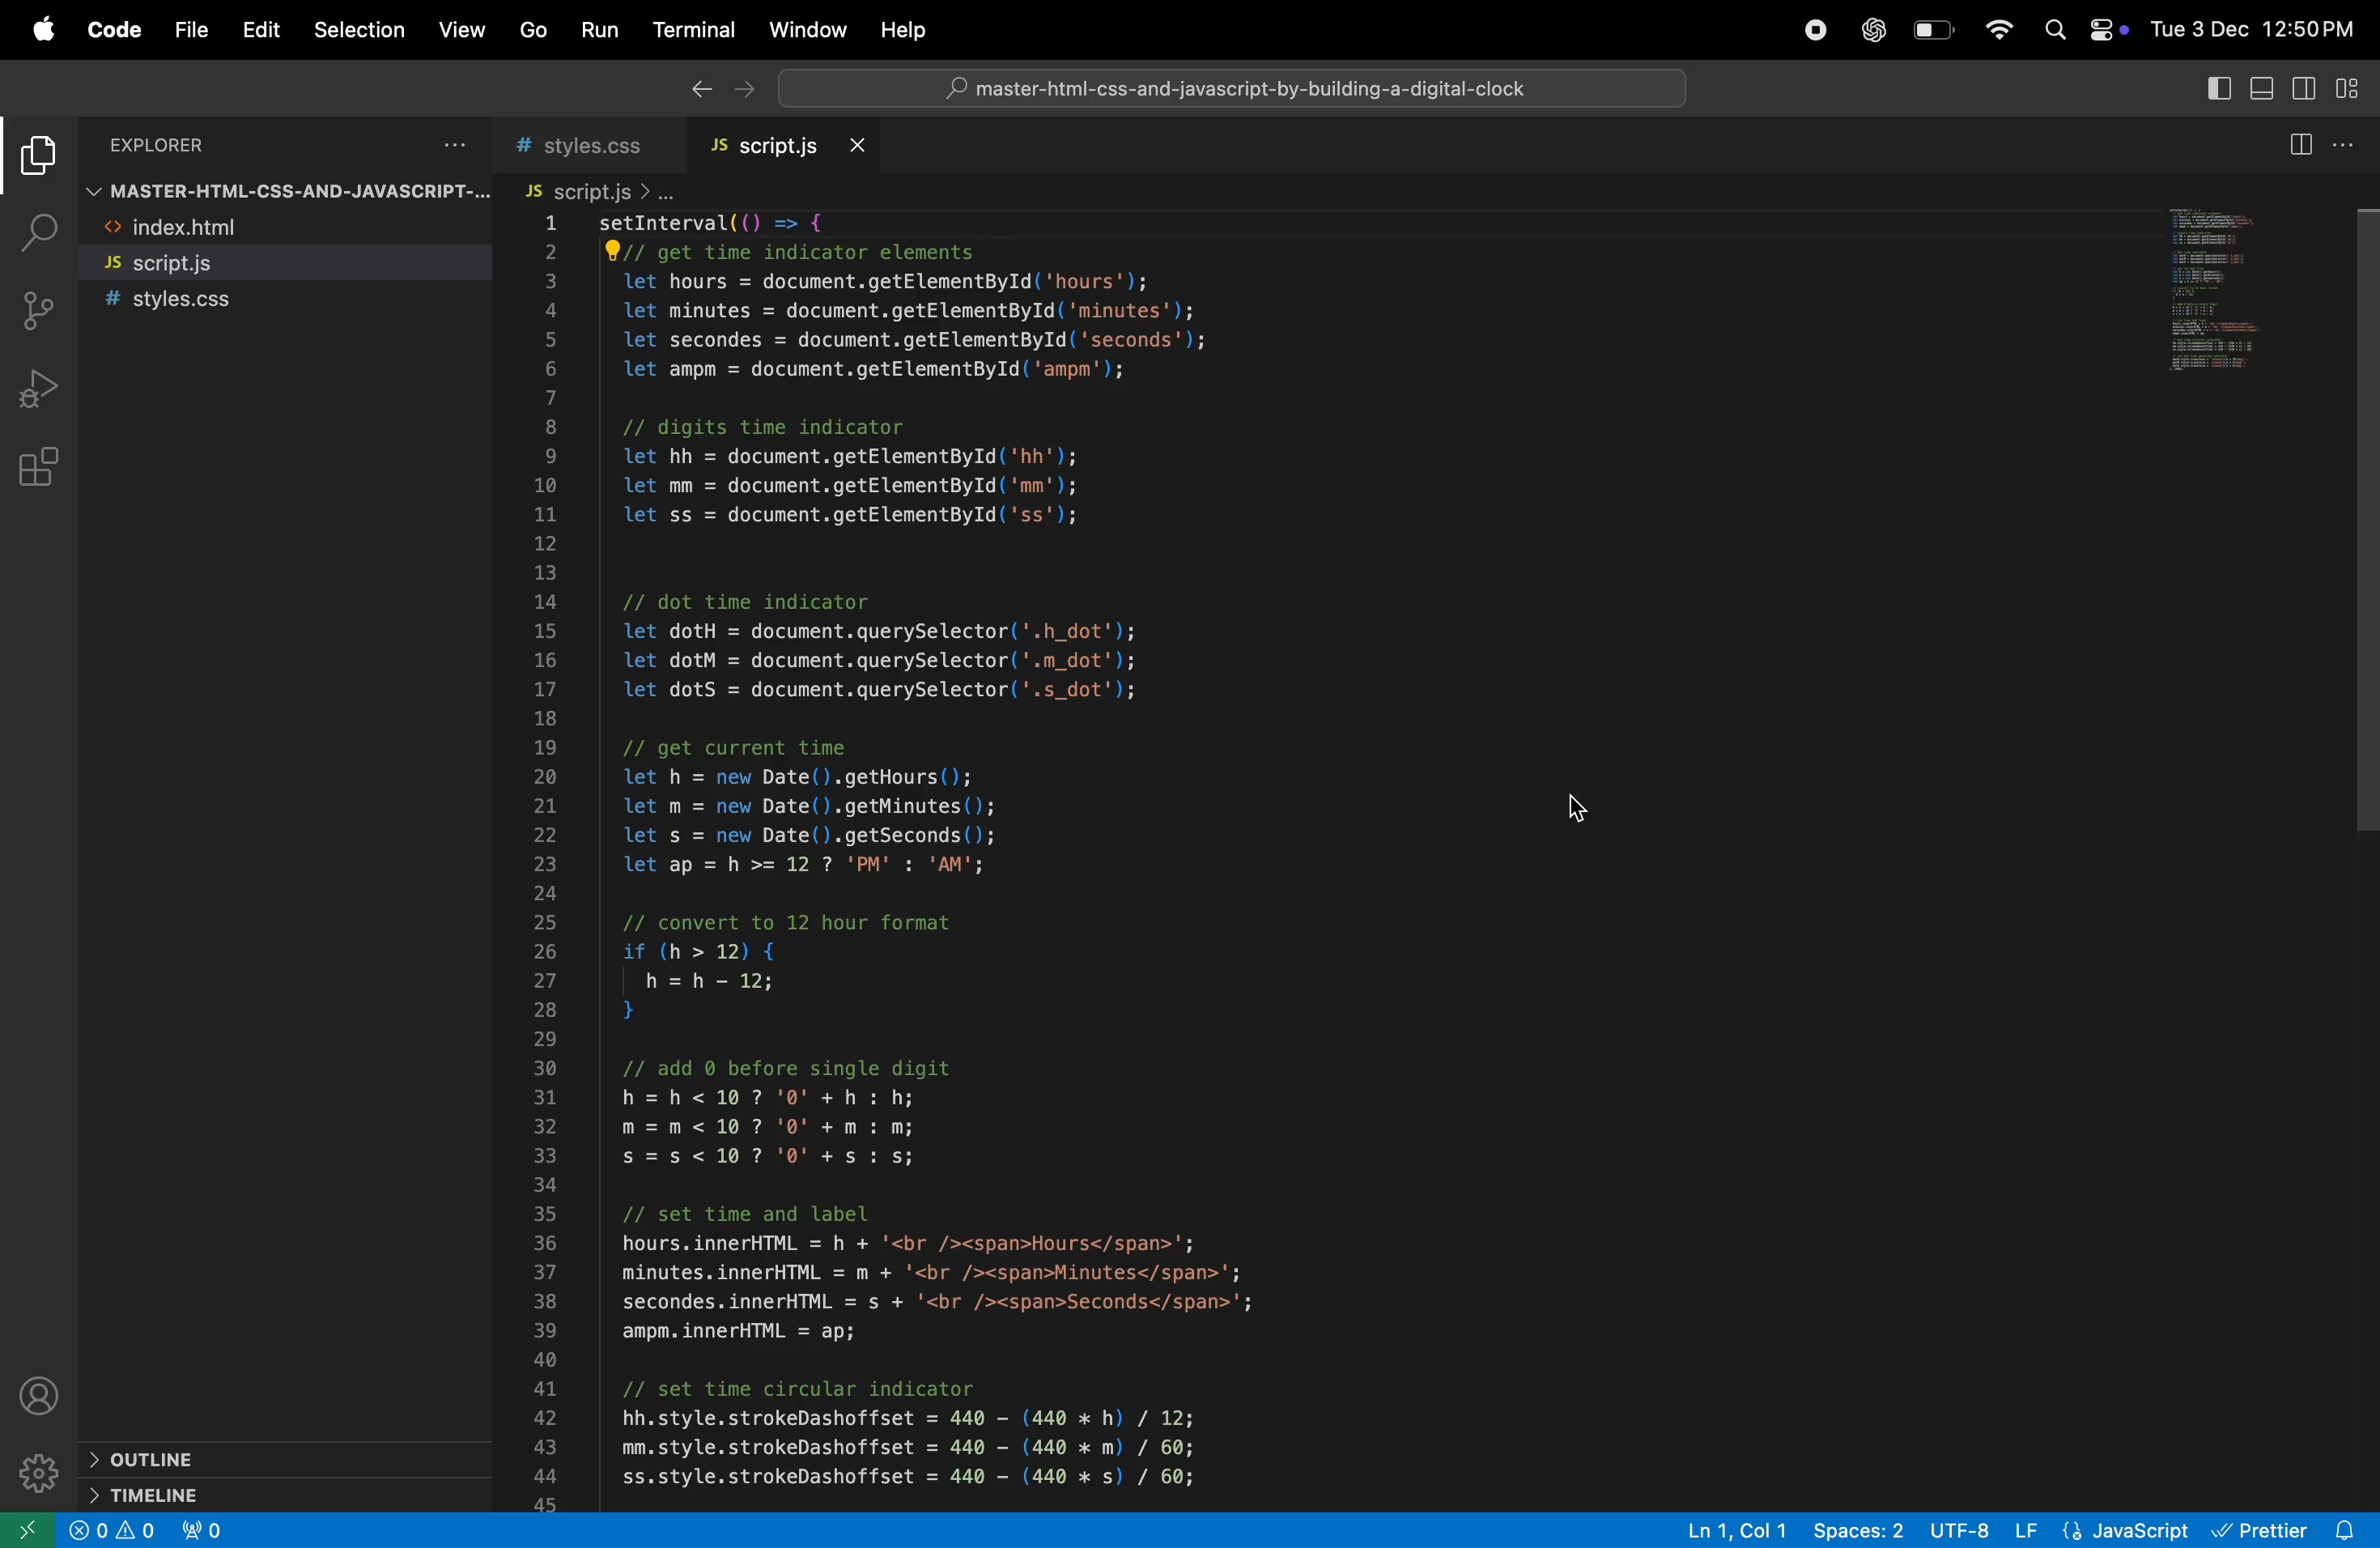  What do you see at coordinates (2214, 87) in the screenshot?
I see `toggle panel` at bounding box center [2214, 87].